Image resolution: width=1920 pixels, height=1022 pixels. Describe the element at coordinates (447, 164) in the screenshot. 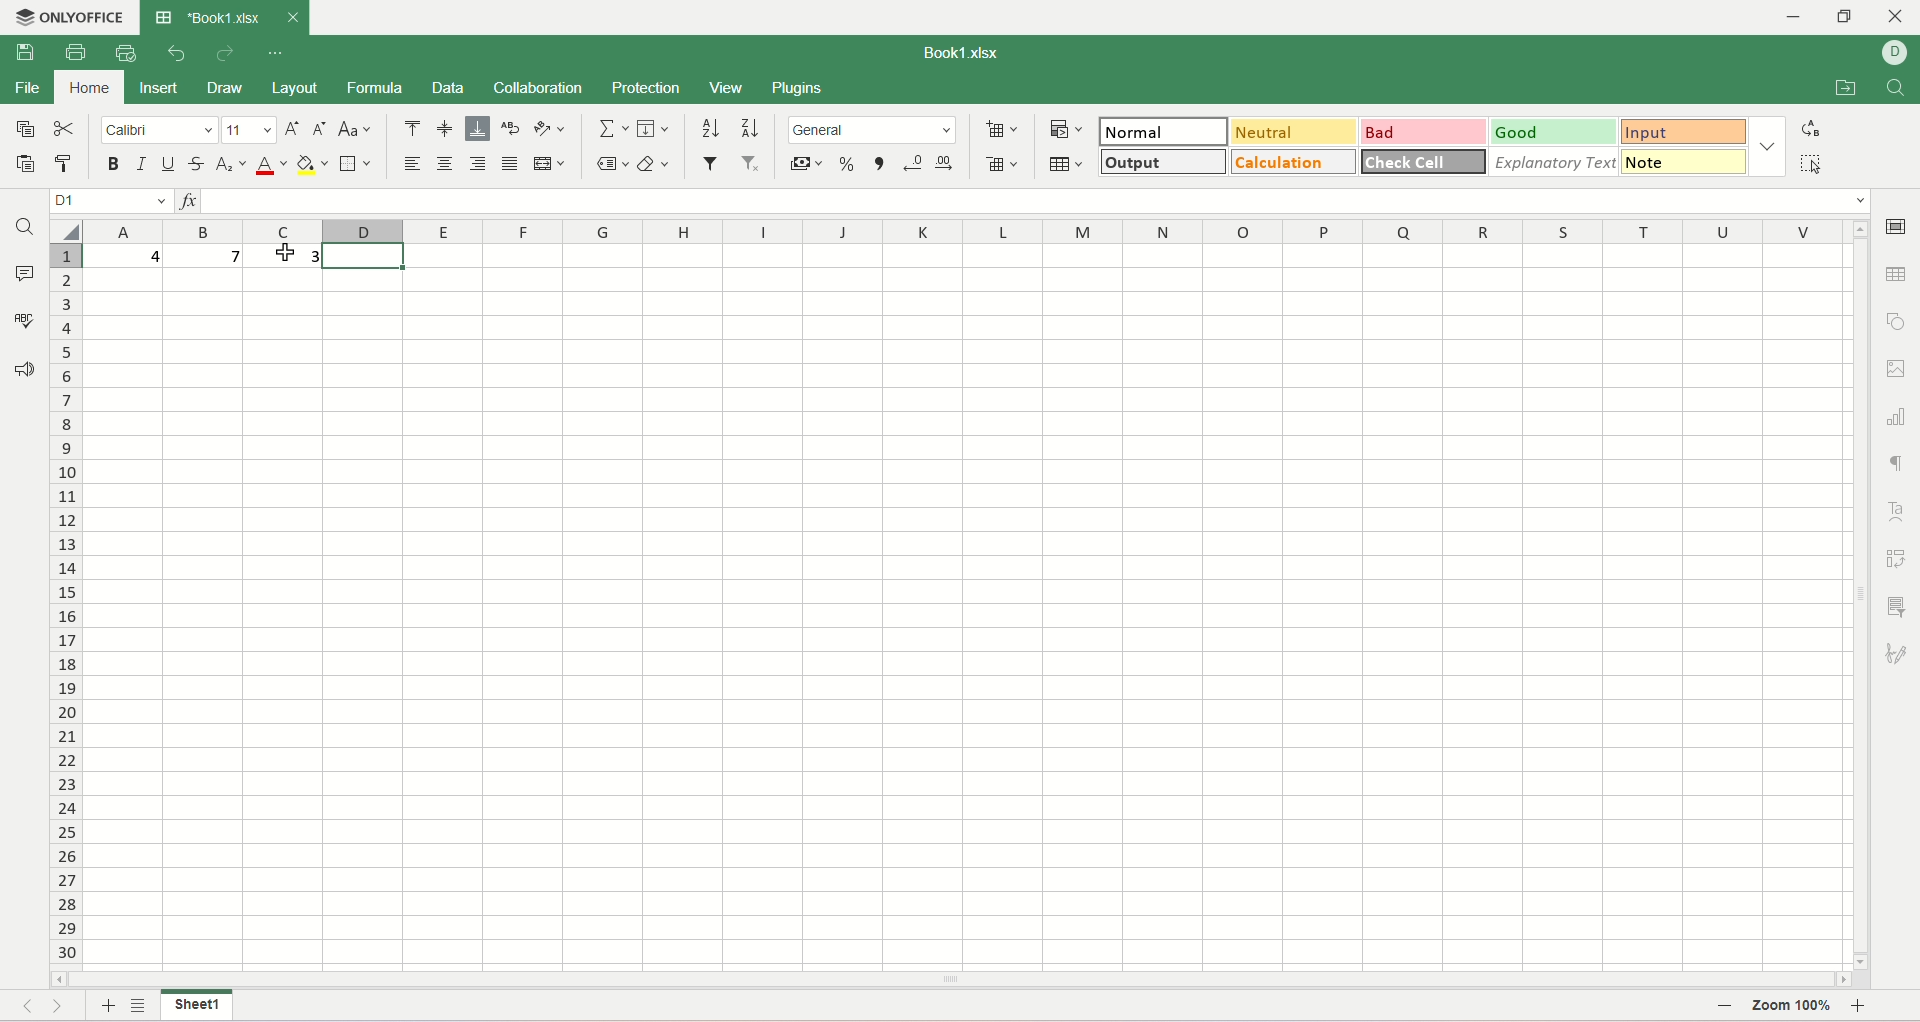

I see `align center` at that location.